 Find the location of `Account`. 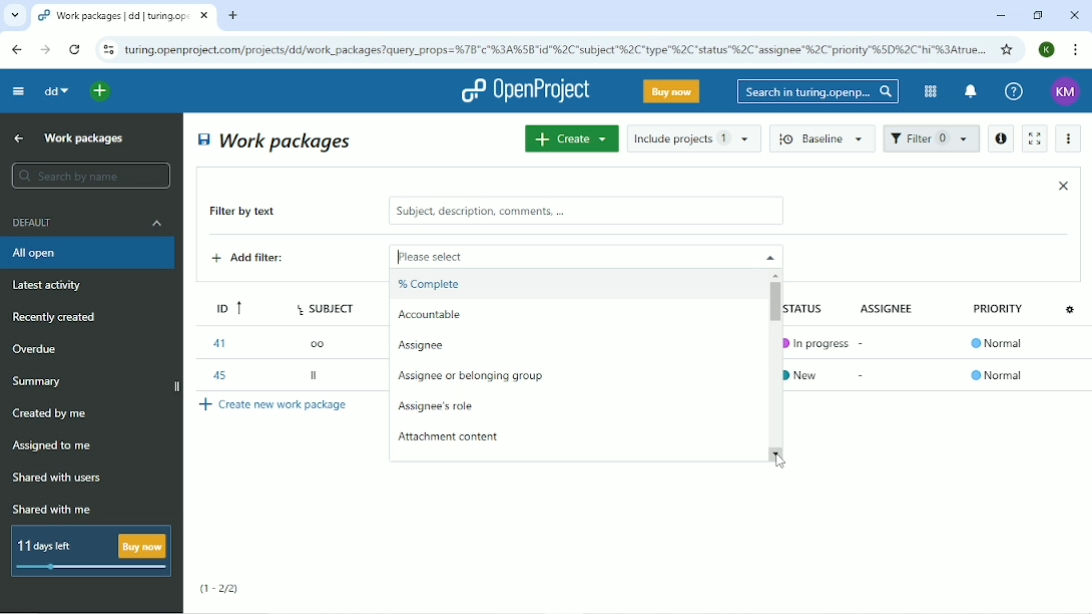

Account is located at coordinates (1048, 49).